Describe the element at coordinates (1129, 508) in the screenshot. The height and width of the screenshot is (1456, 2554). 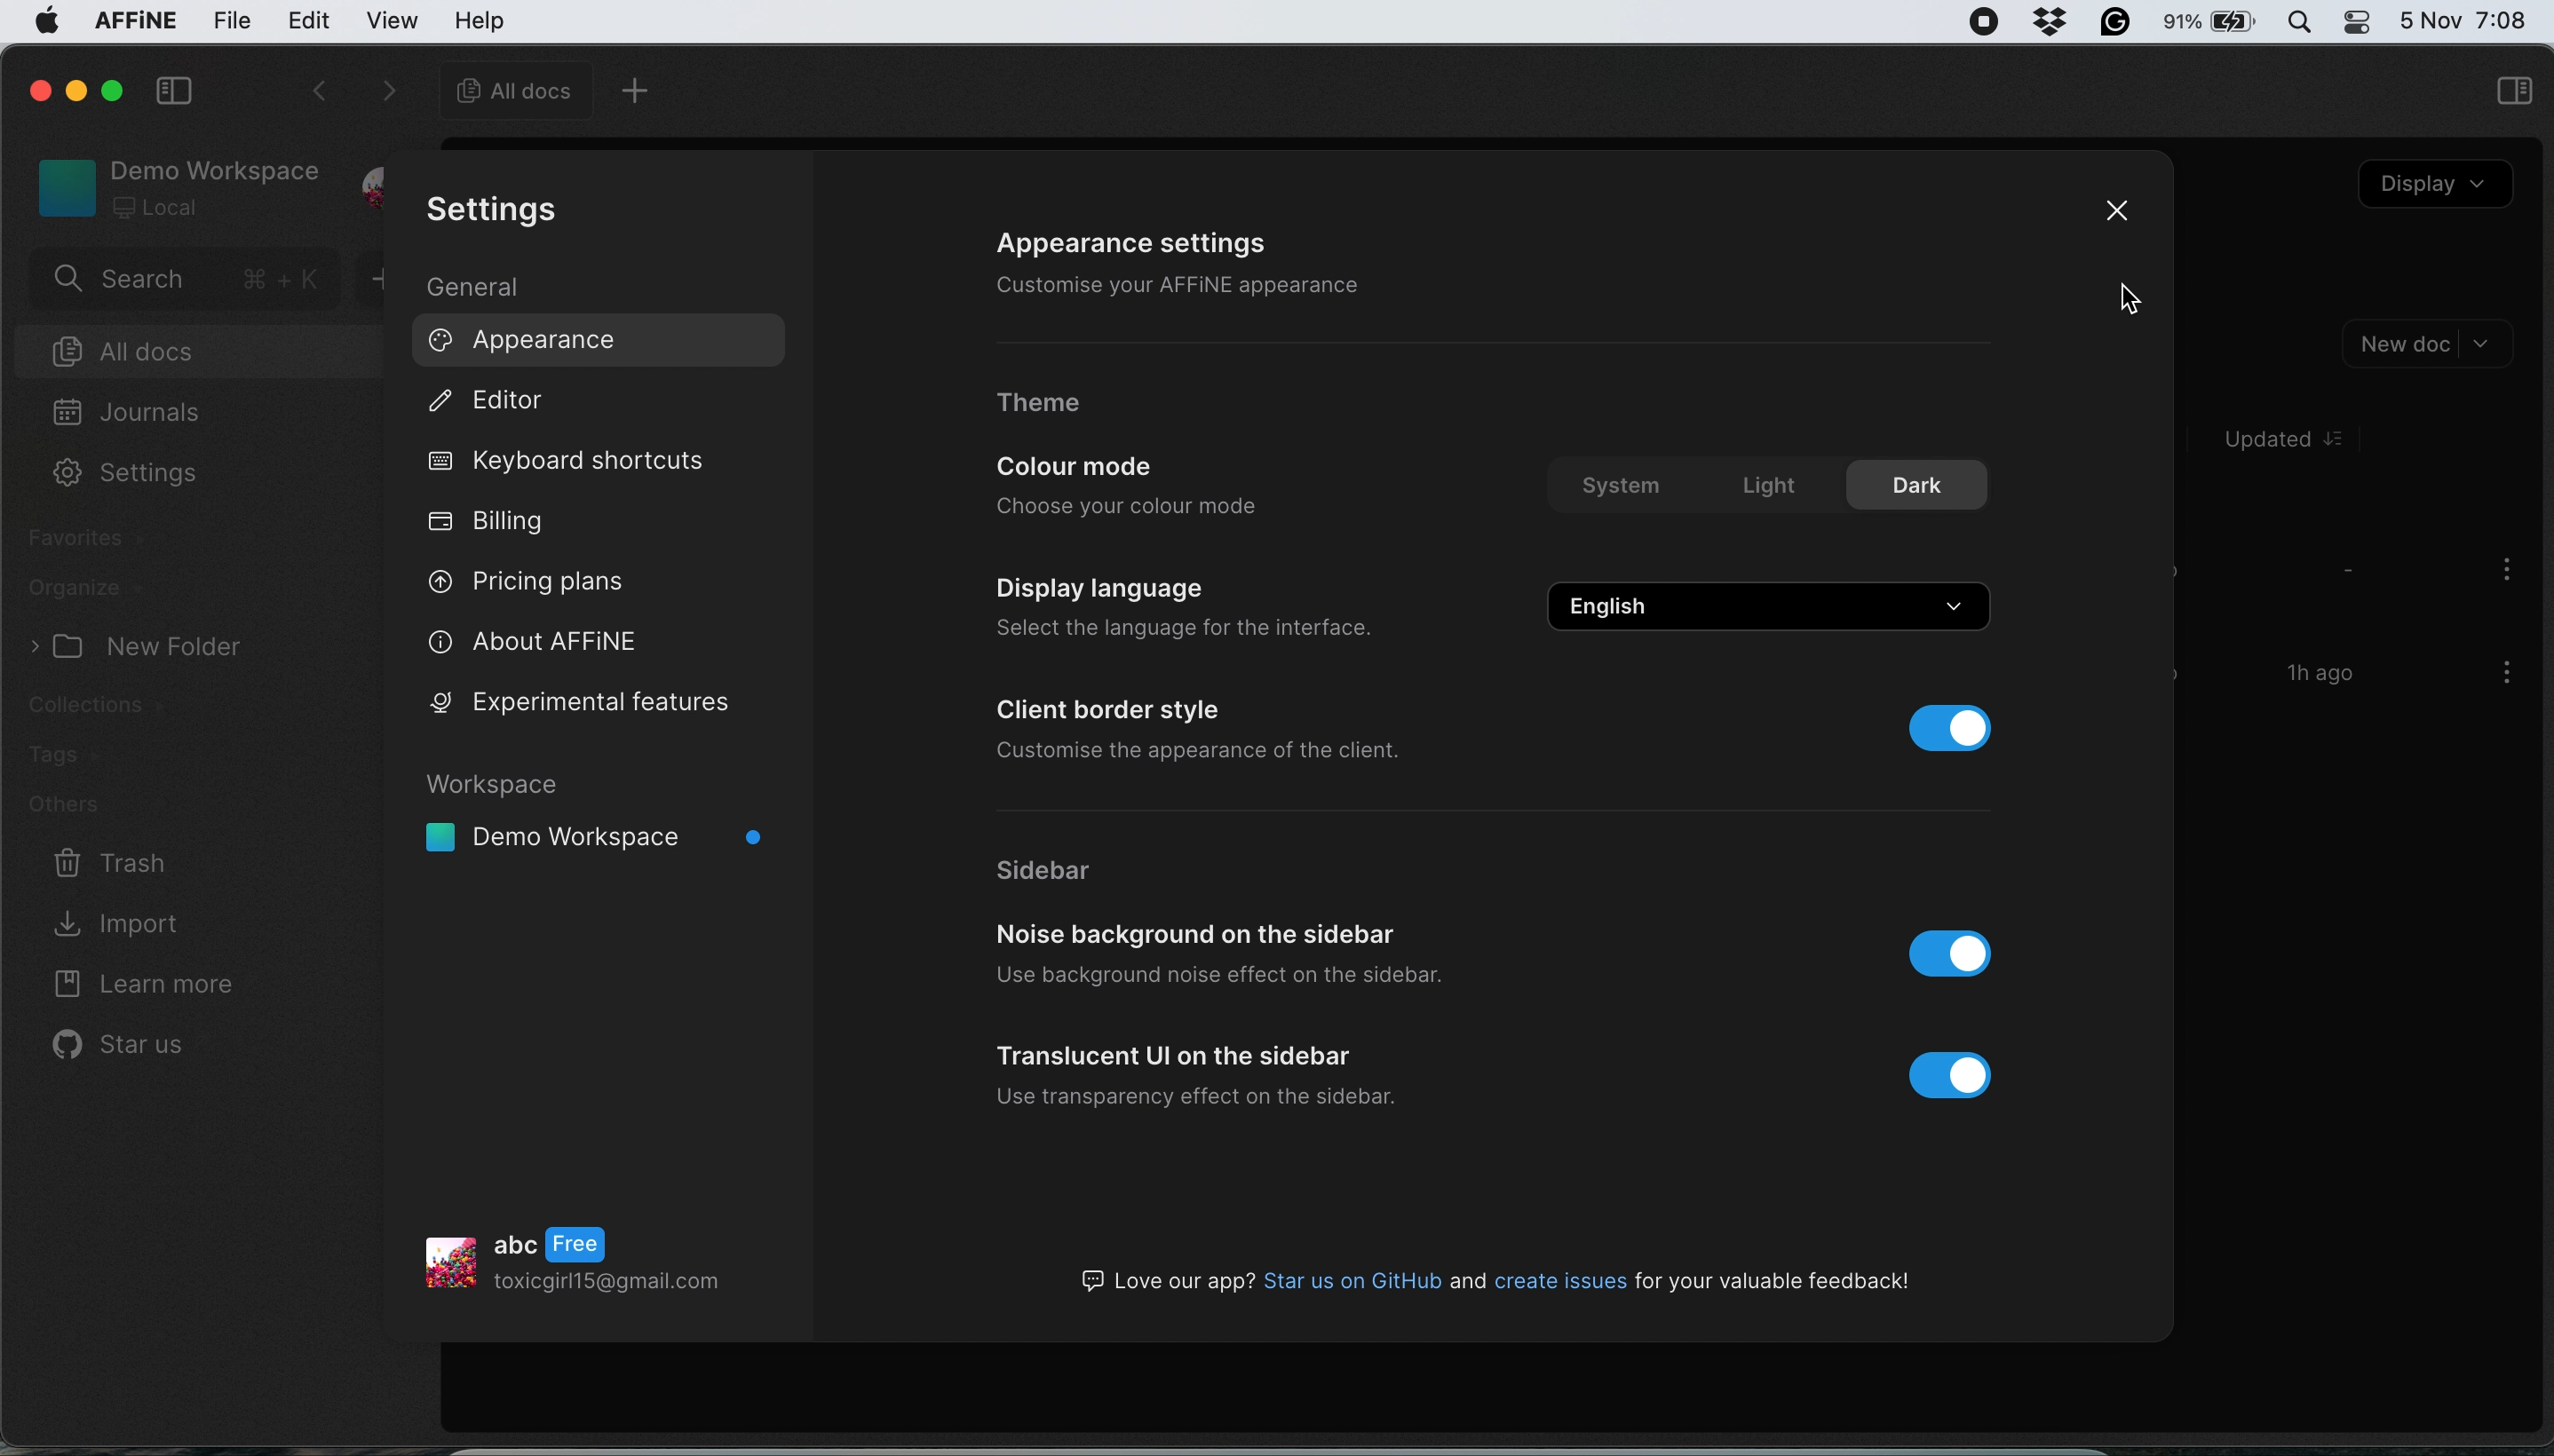
I see `choose your colour mode` at that location.